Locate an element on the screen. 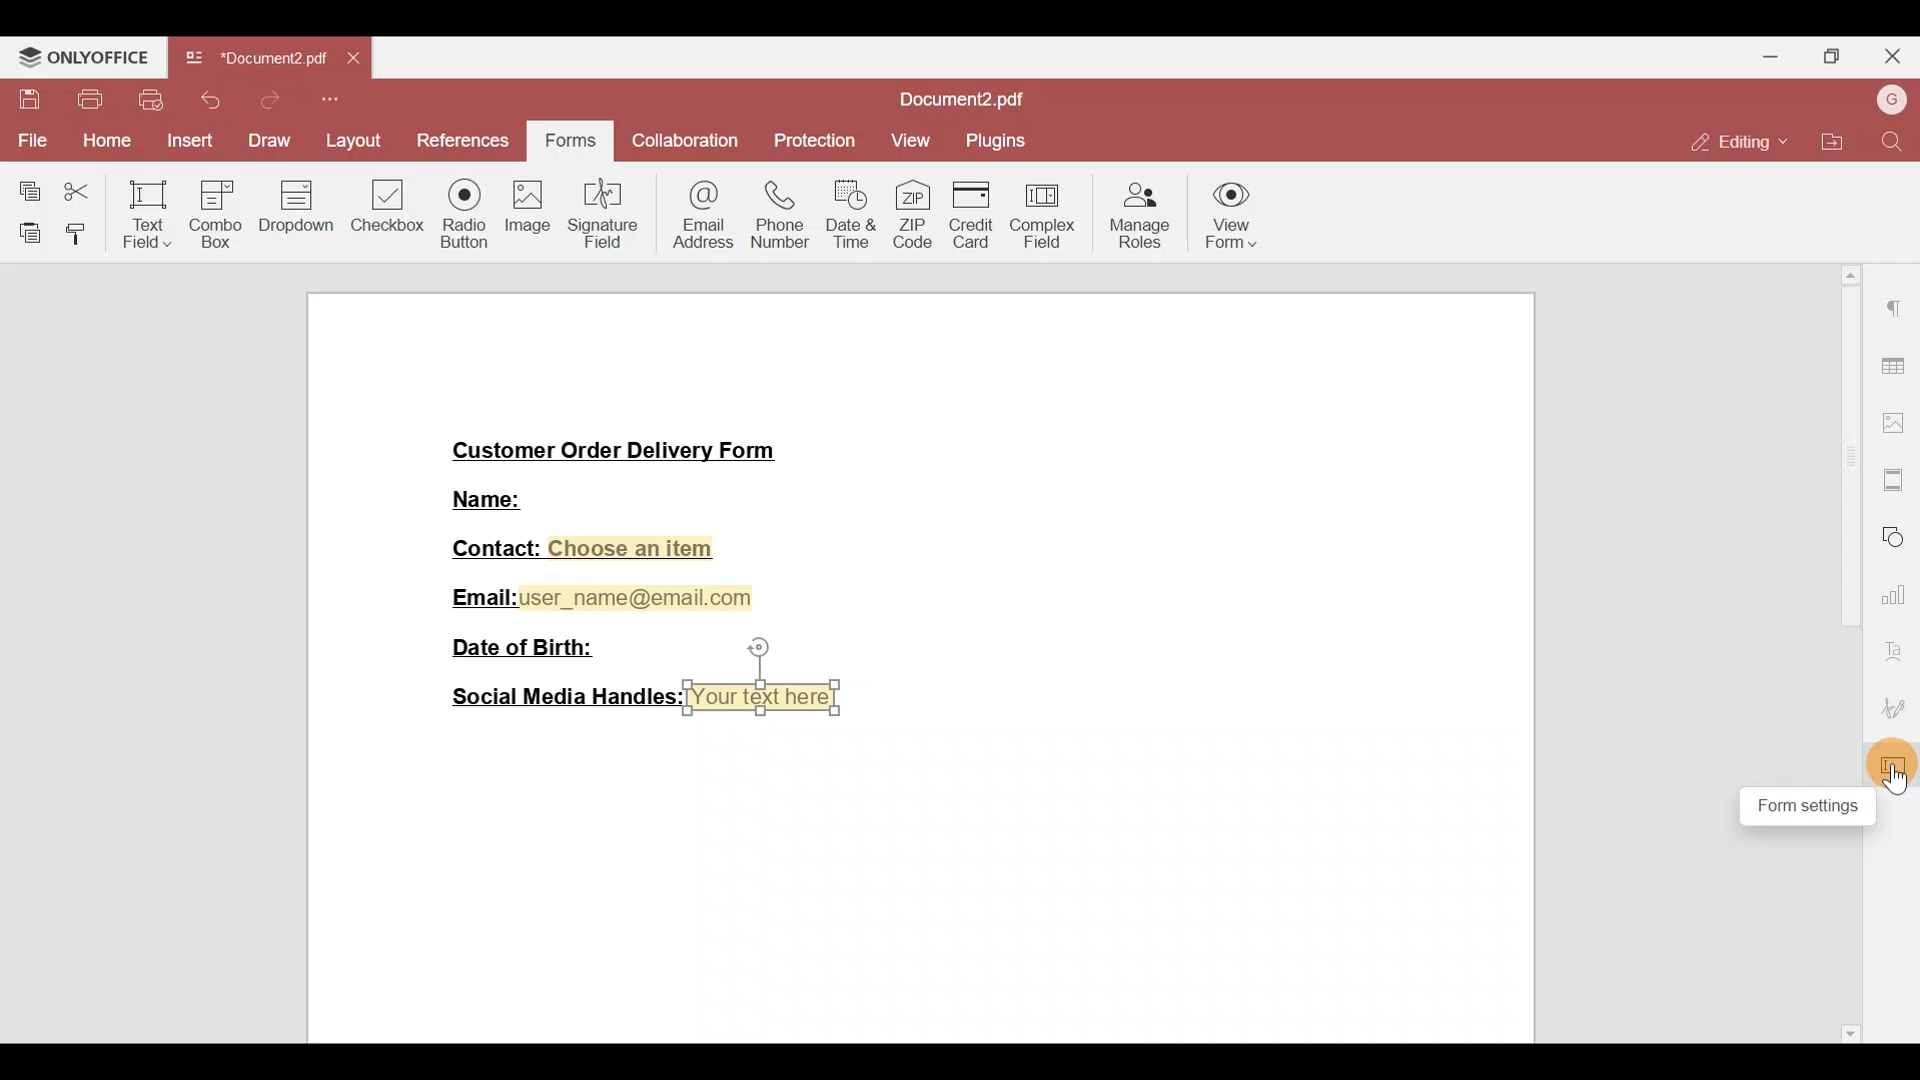 This screenshot has width=1920, height=1080. Credit card is located at coordinates (968, 214).